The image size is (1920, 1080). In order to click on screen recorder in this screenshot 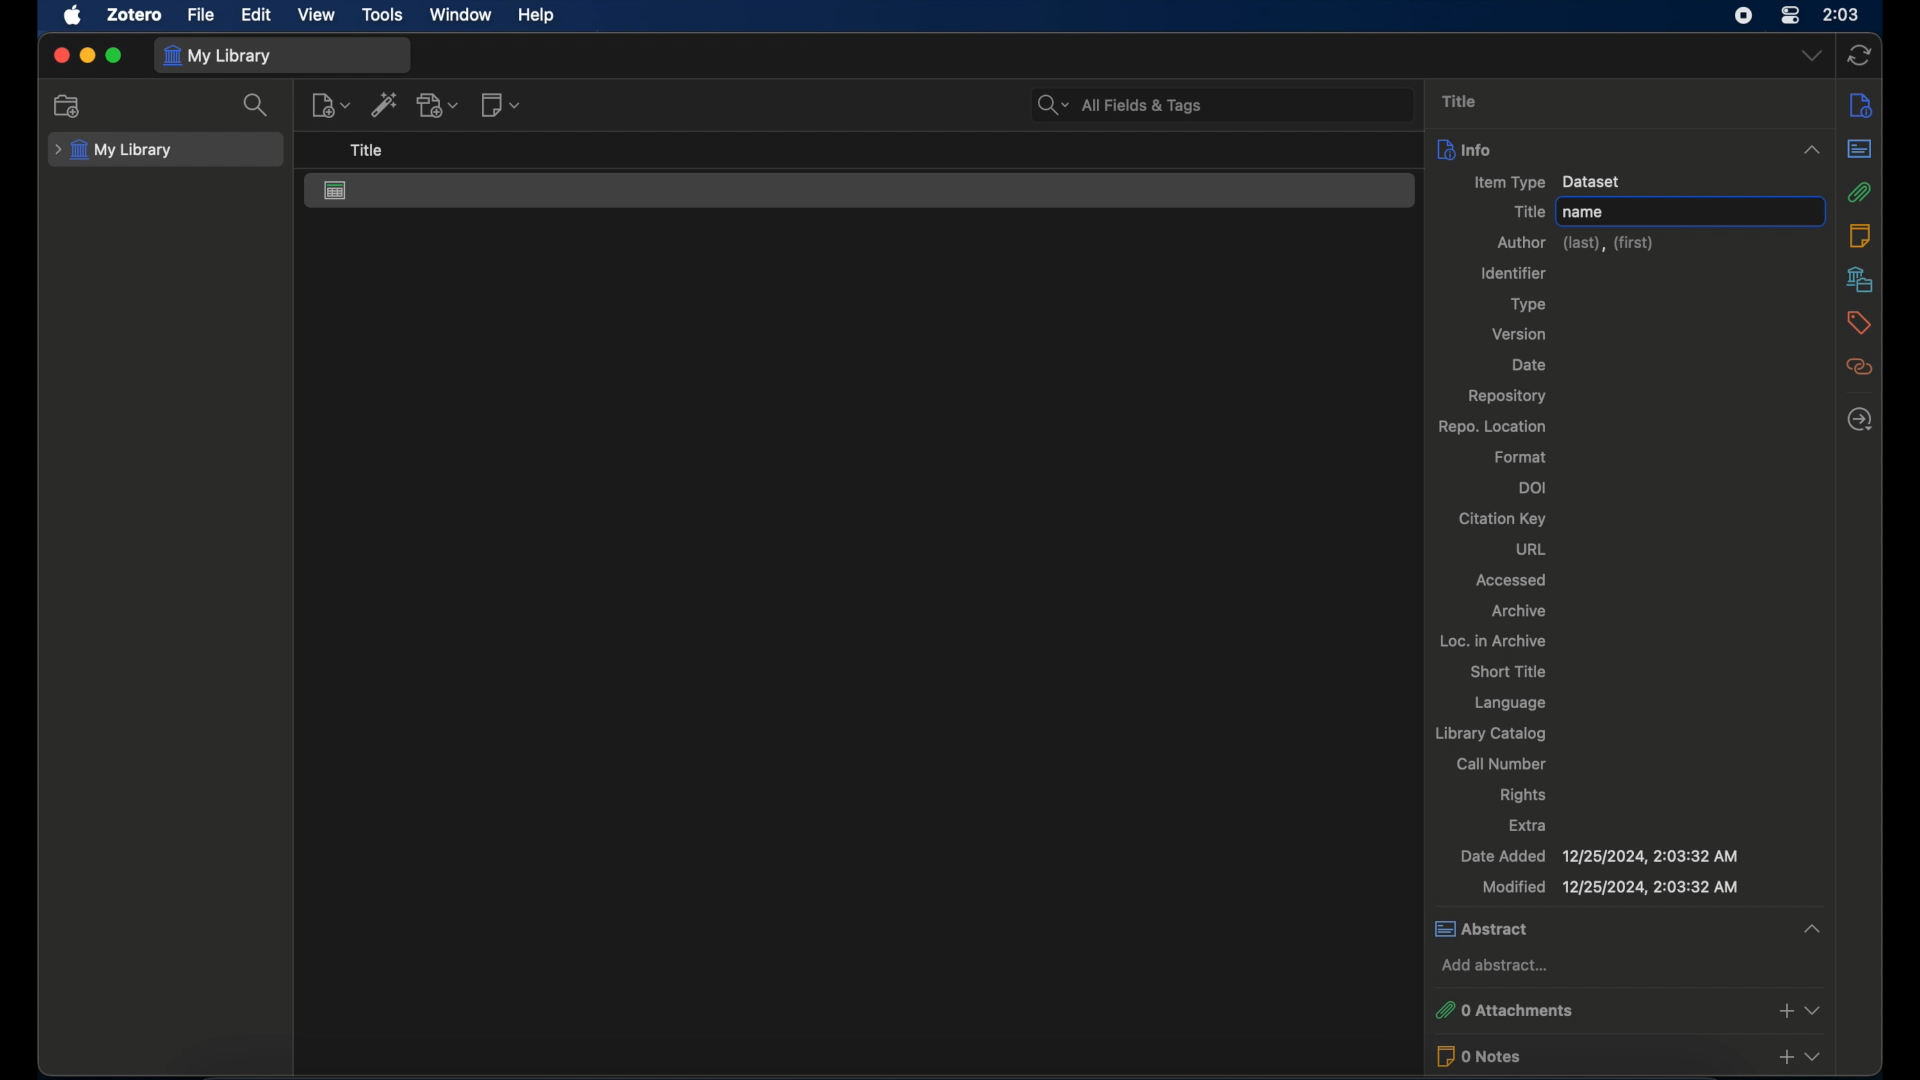, I will do `click(1745, 16)`.